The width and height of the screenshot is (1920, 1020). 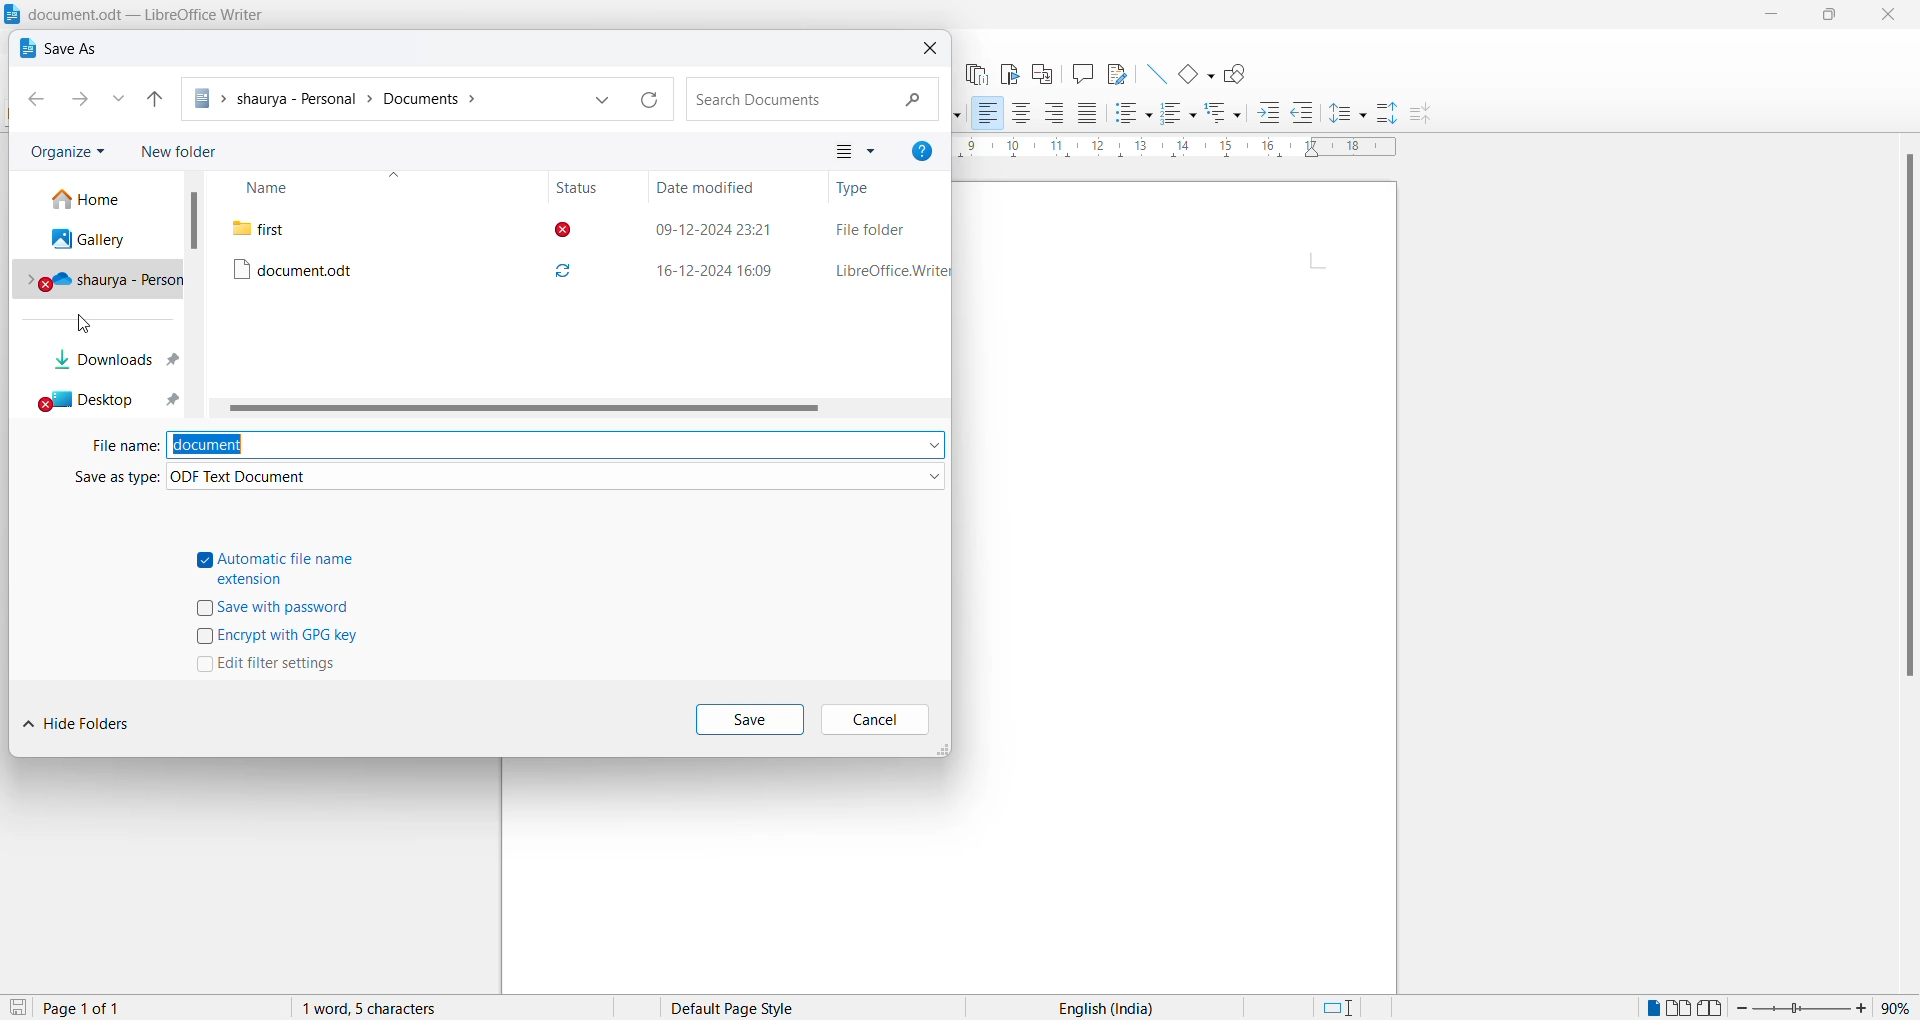 What do you see at coordinates (1679, 1007) in the screenshot?
I see `Multipage view` at bounding box center [1679, 1007].